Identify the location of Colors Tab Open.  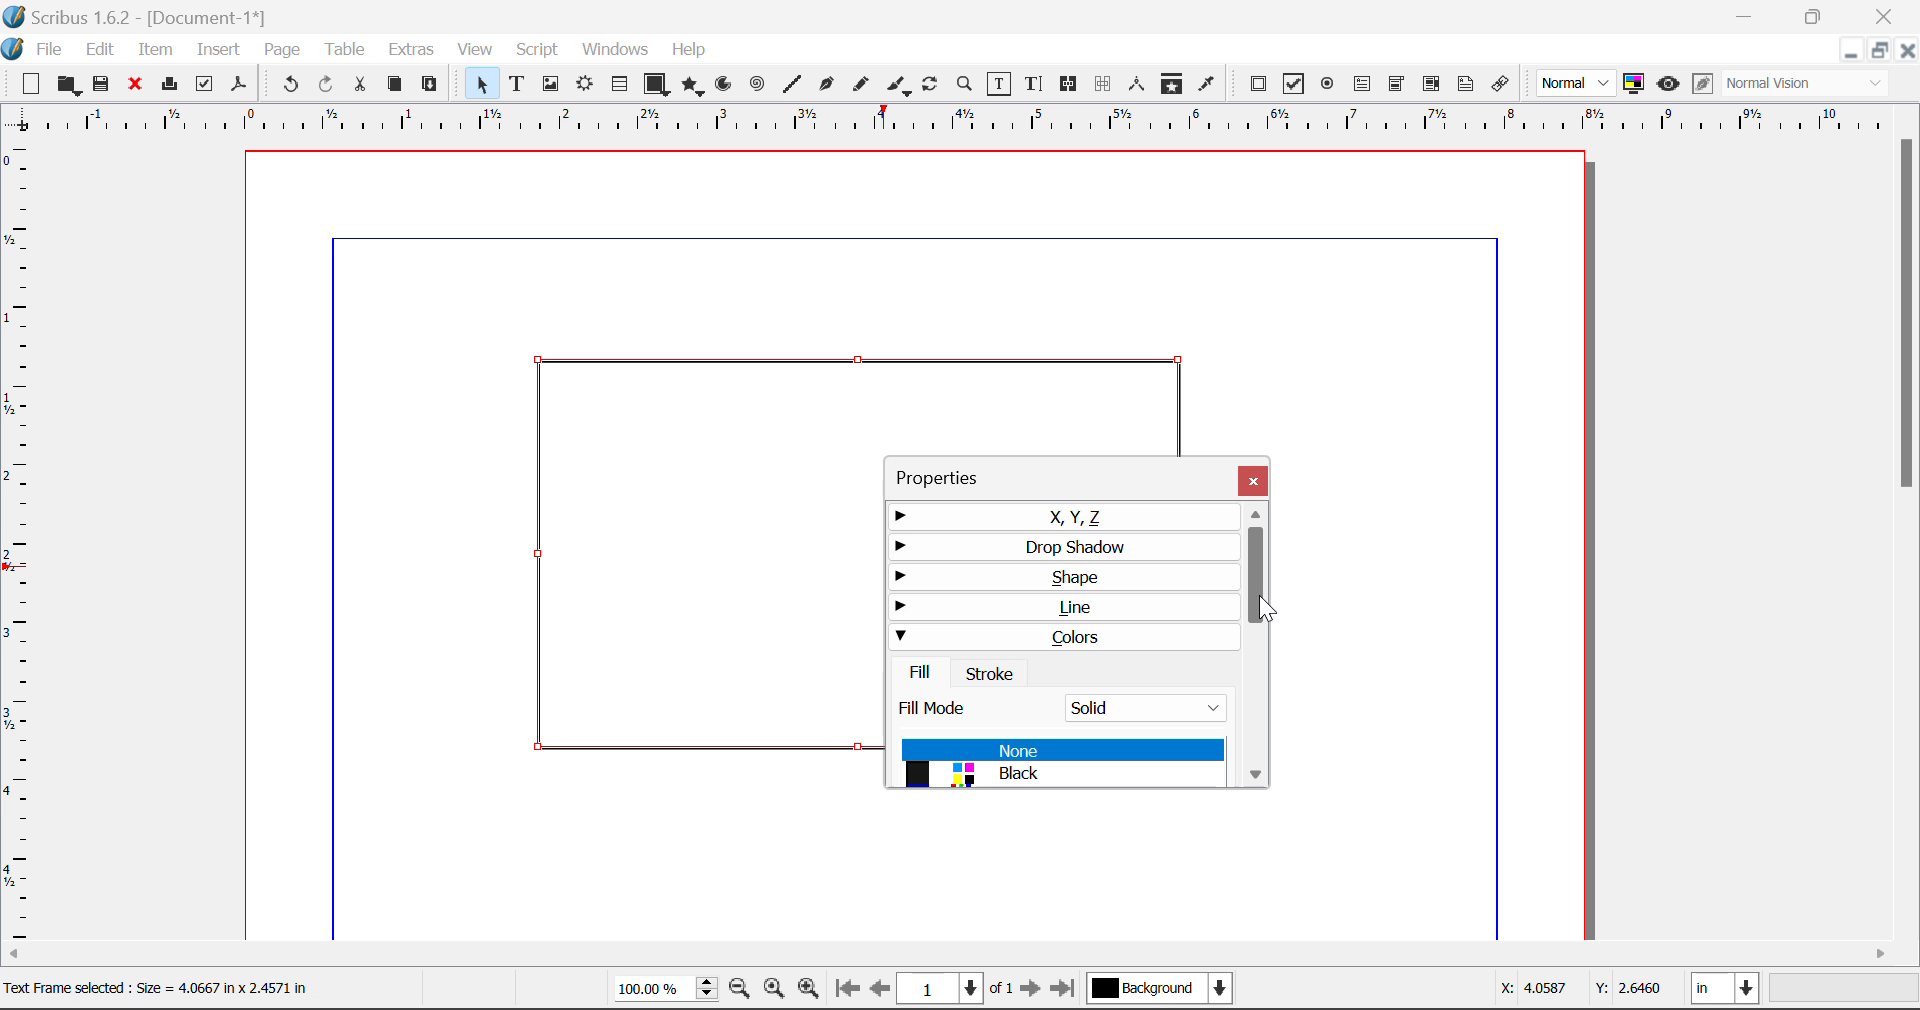
(1067, 637).